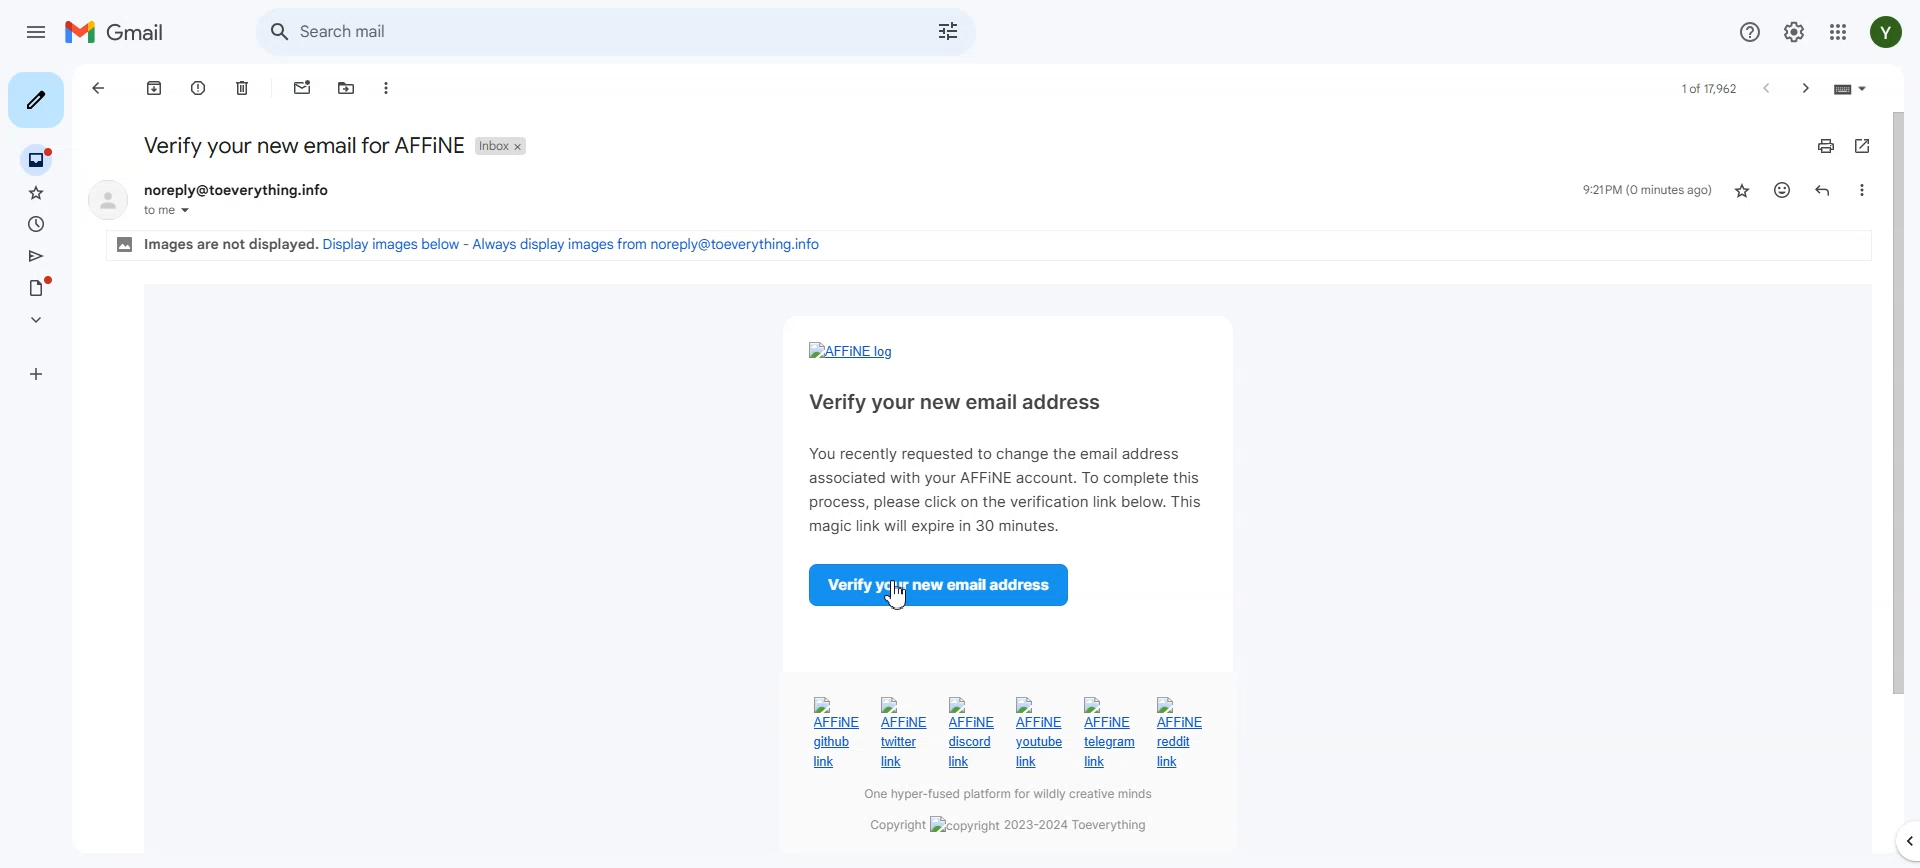 This screenshot has height=868, width=1920. Describe the element at coordinates (1794, 32) in the screenshot. I see `Setting` at that location.